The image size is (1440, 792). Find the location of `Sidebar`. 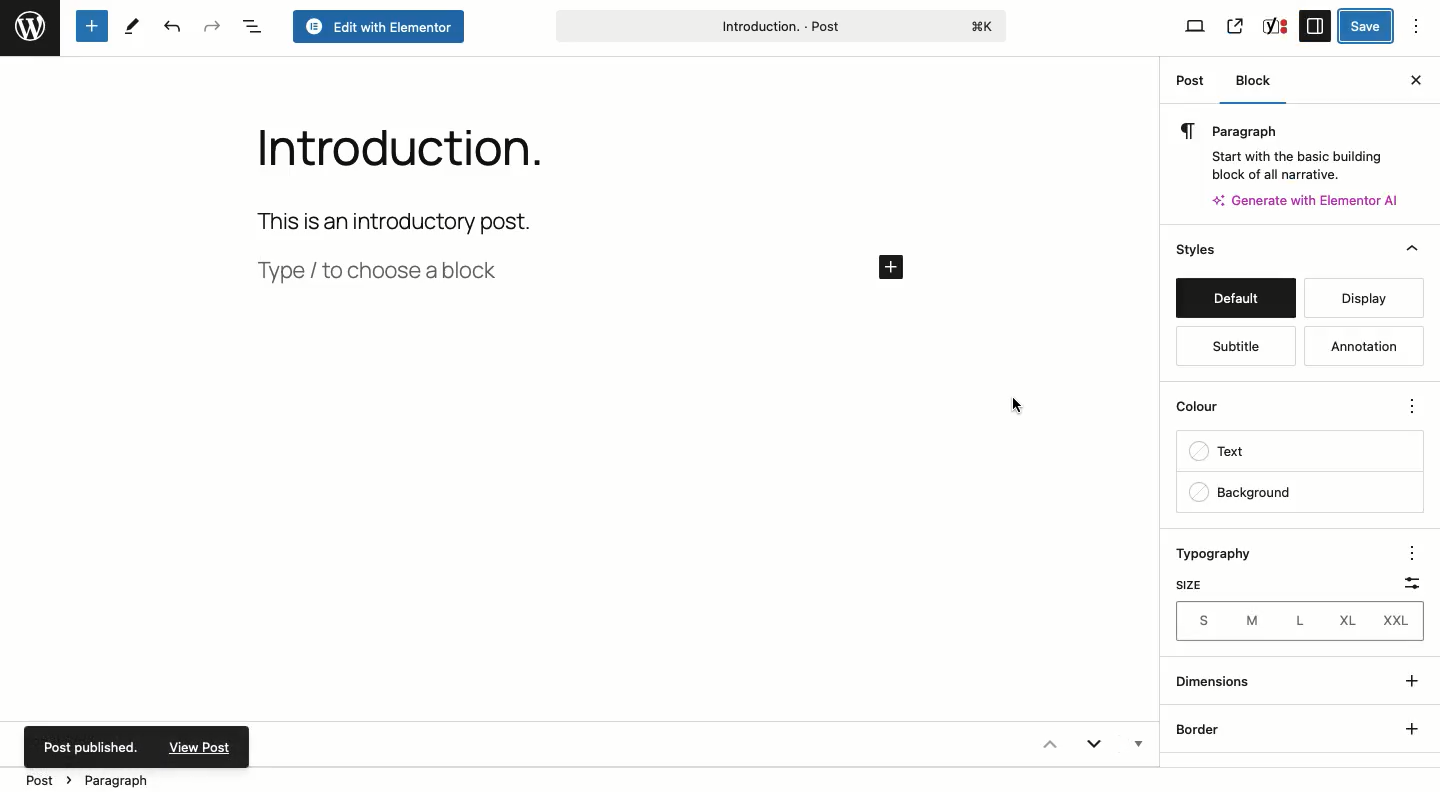

Sidebar is located at coordinates (1315, 24).